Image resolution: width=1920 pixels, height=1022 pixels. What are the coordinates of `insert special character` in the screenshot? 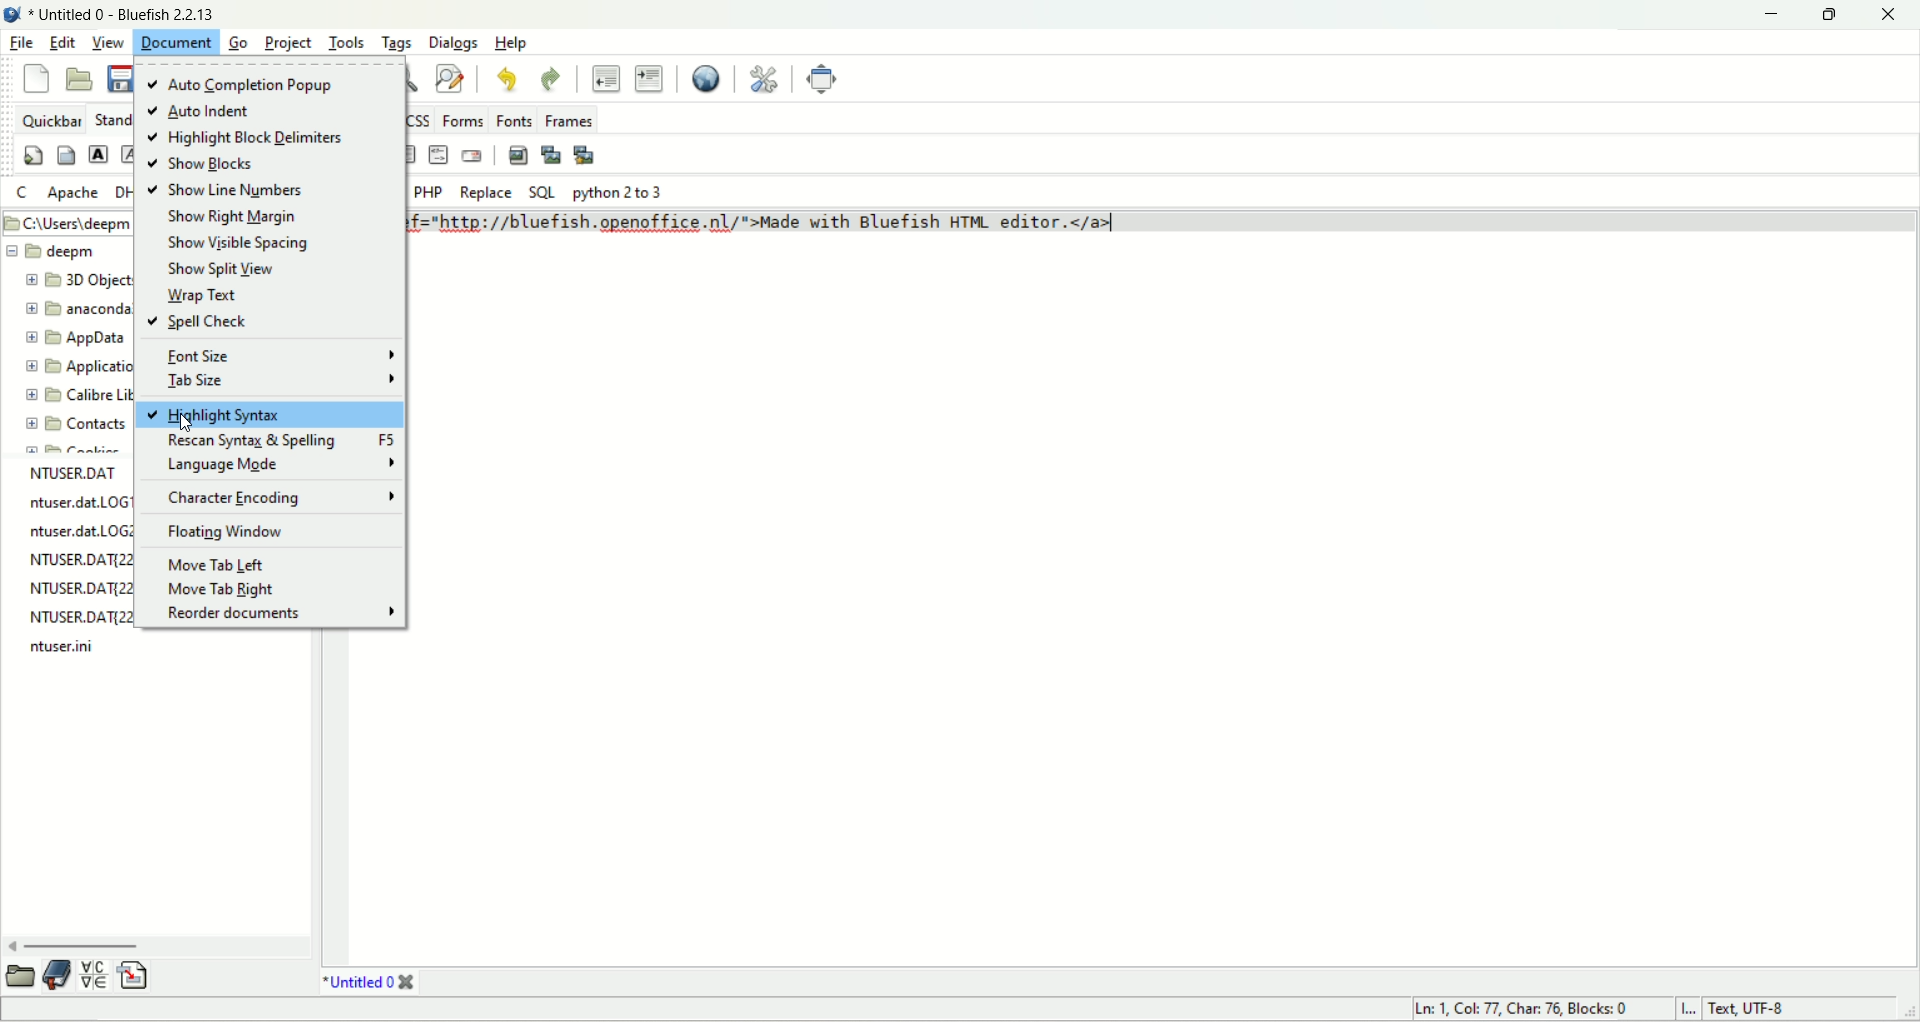 It's located at (95, 975).